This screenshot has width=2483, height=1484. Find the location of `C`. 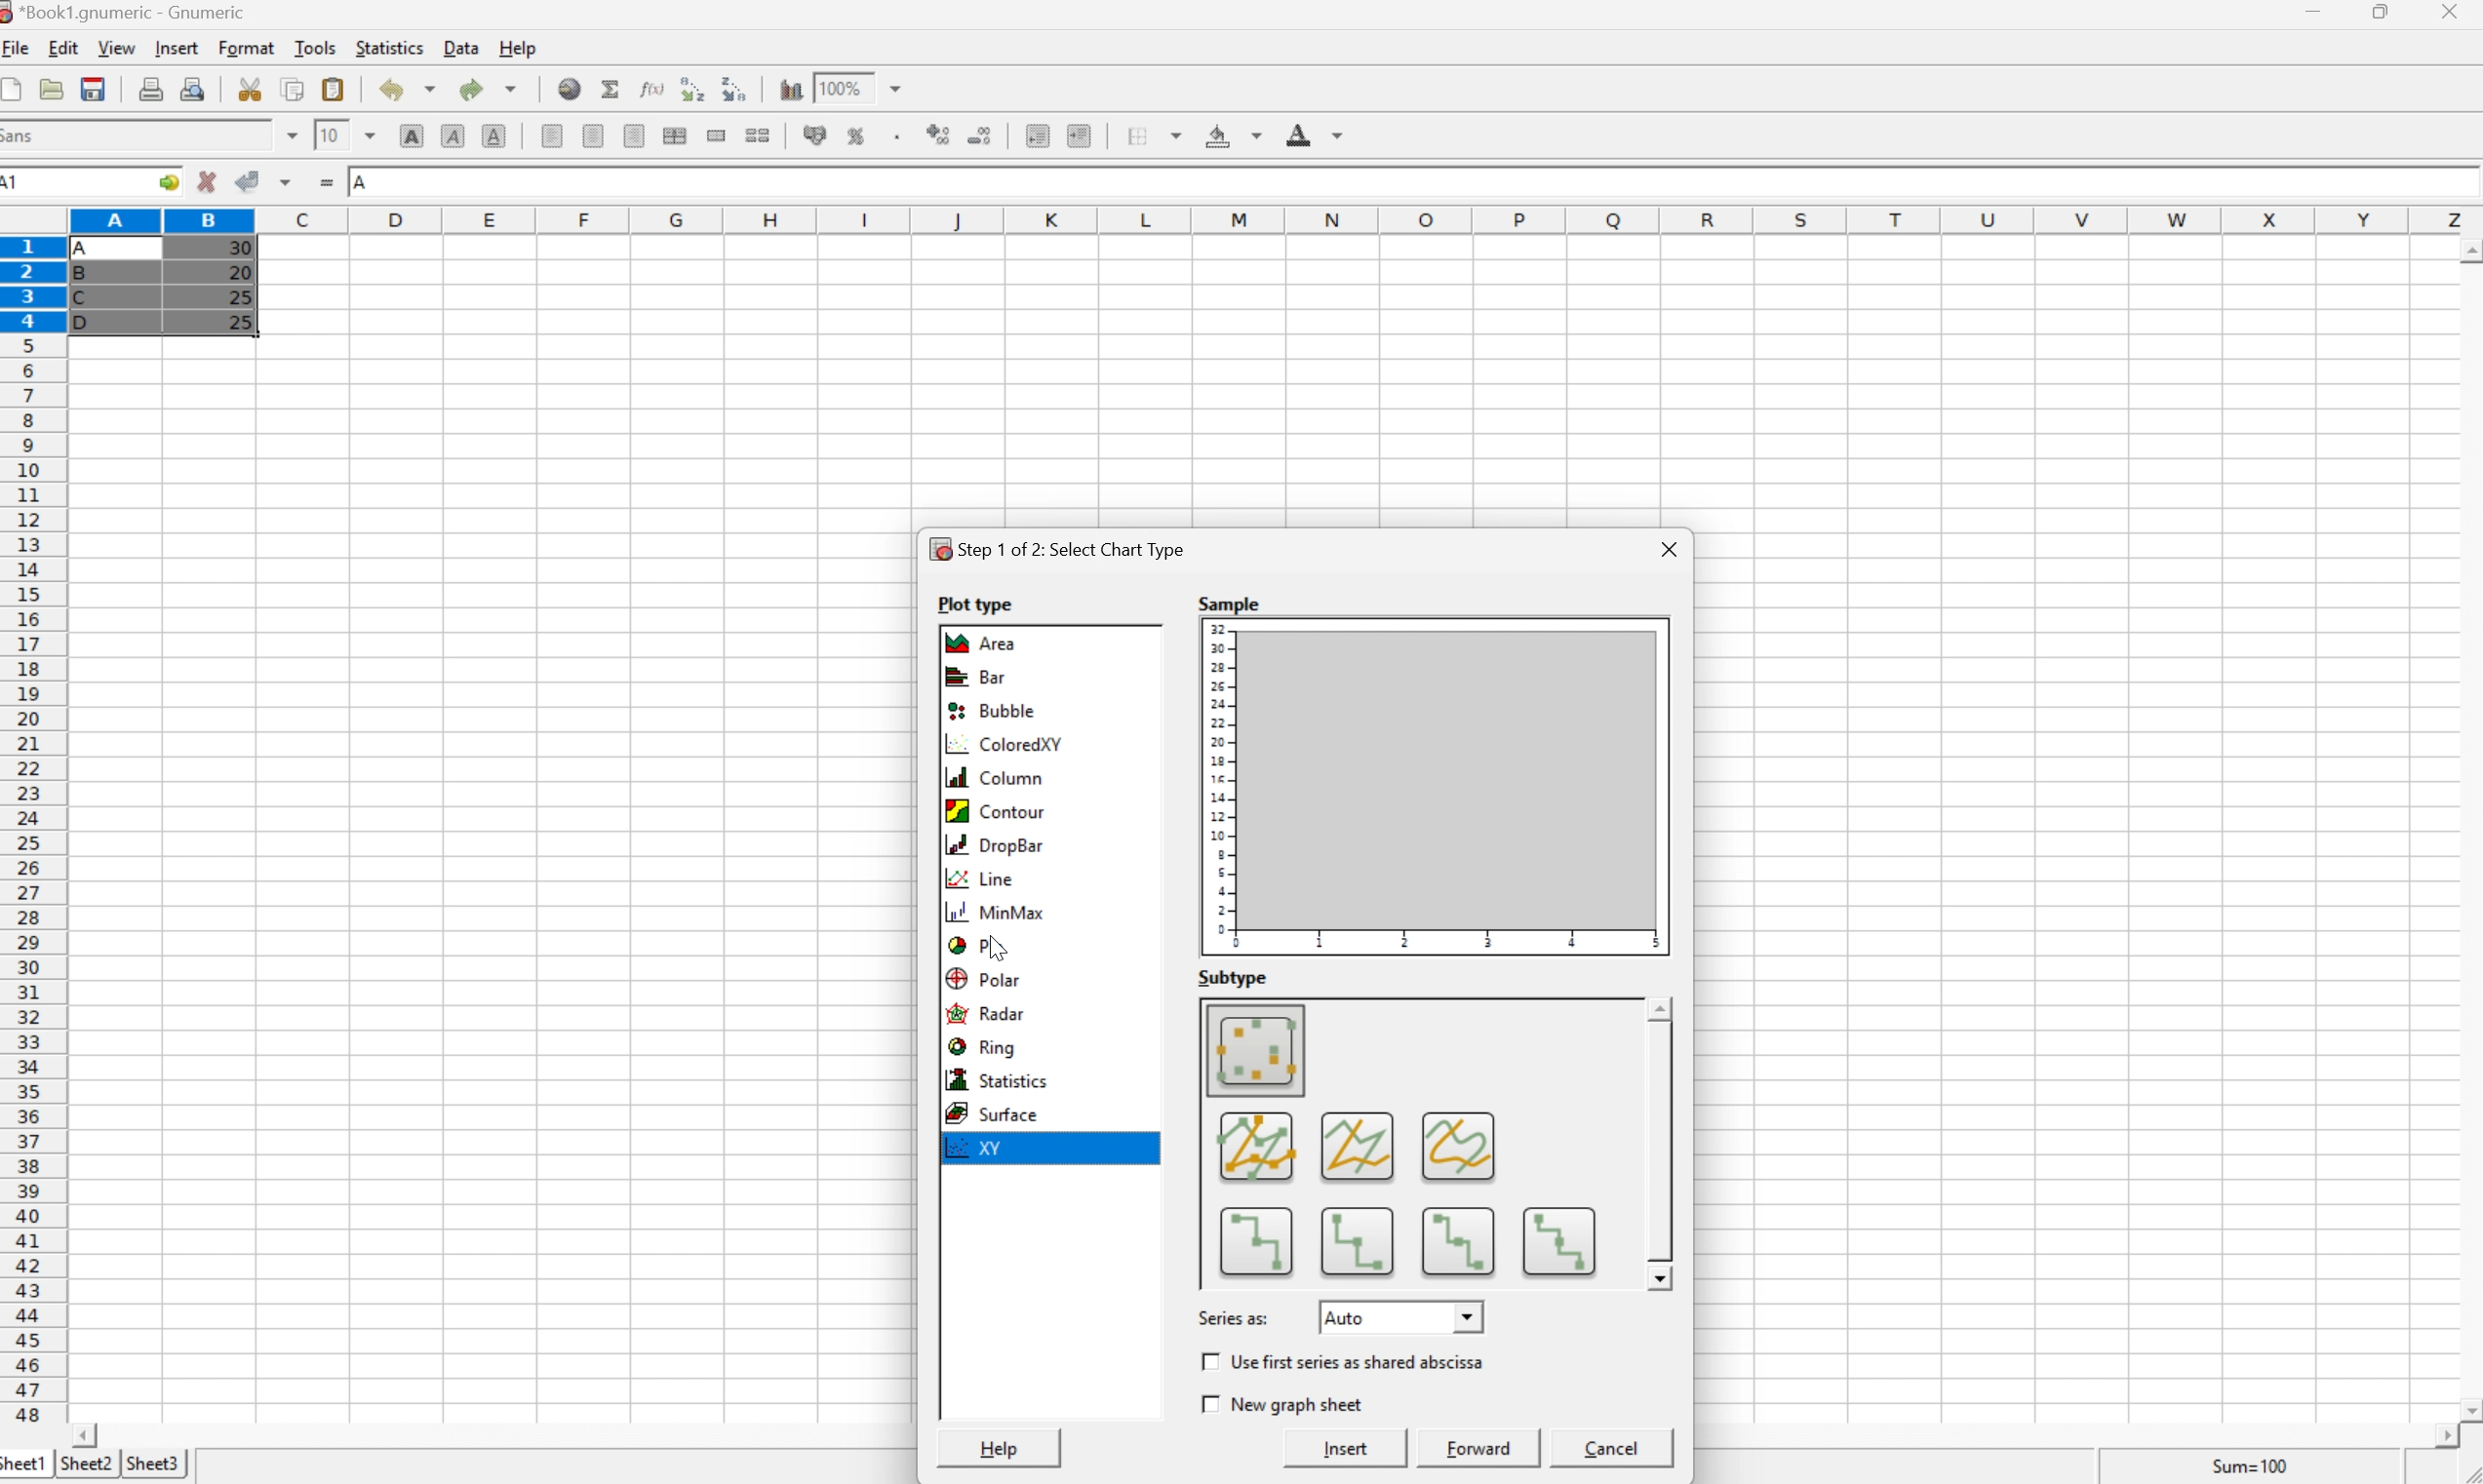

C is located at coordinates (84, 298).